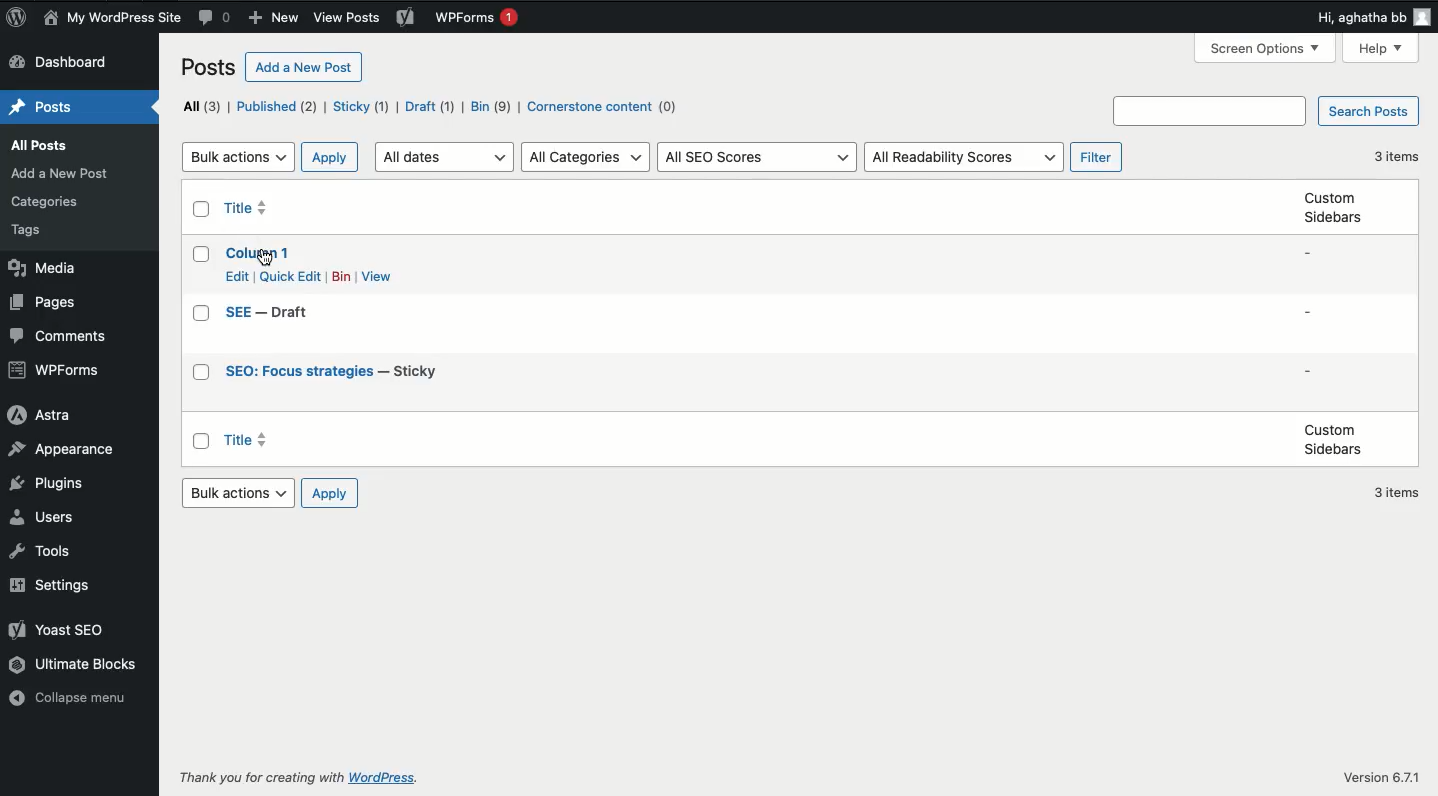 The width and height of the screenshot is (1438, 796). Describe the element at coordinates (304, 68) in the screenshot. I see `Add a new post` at that location.